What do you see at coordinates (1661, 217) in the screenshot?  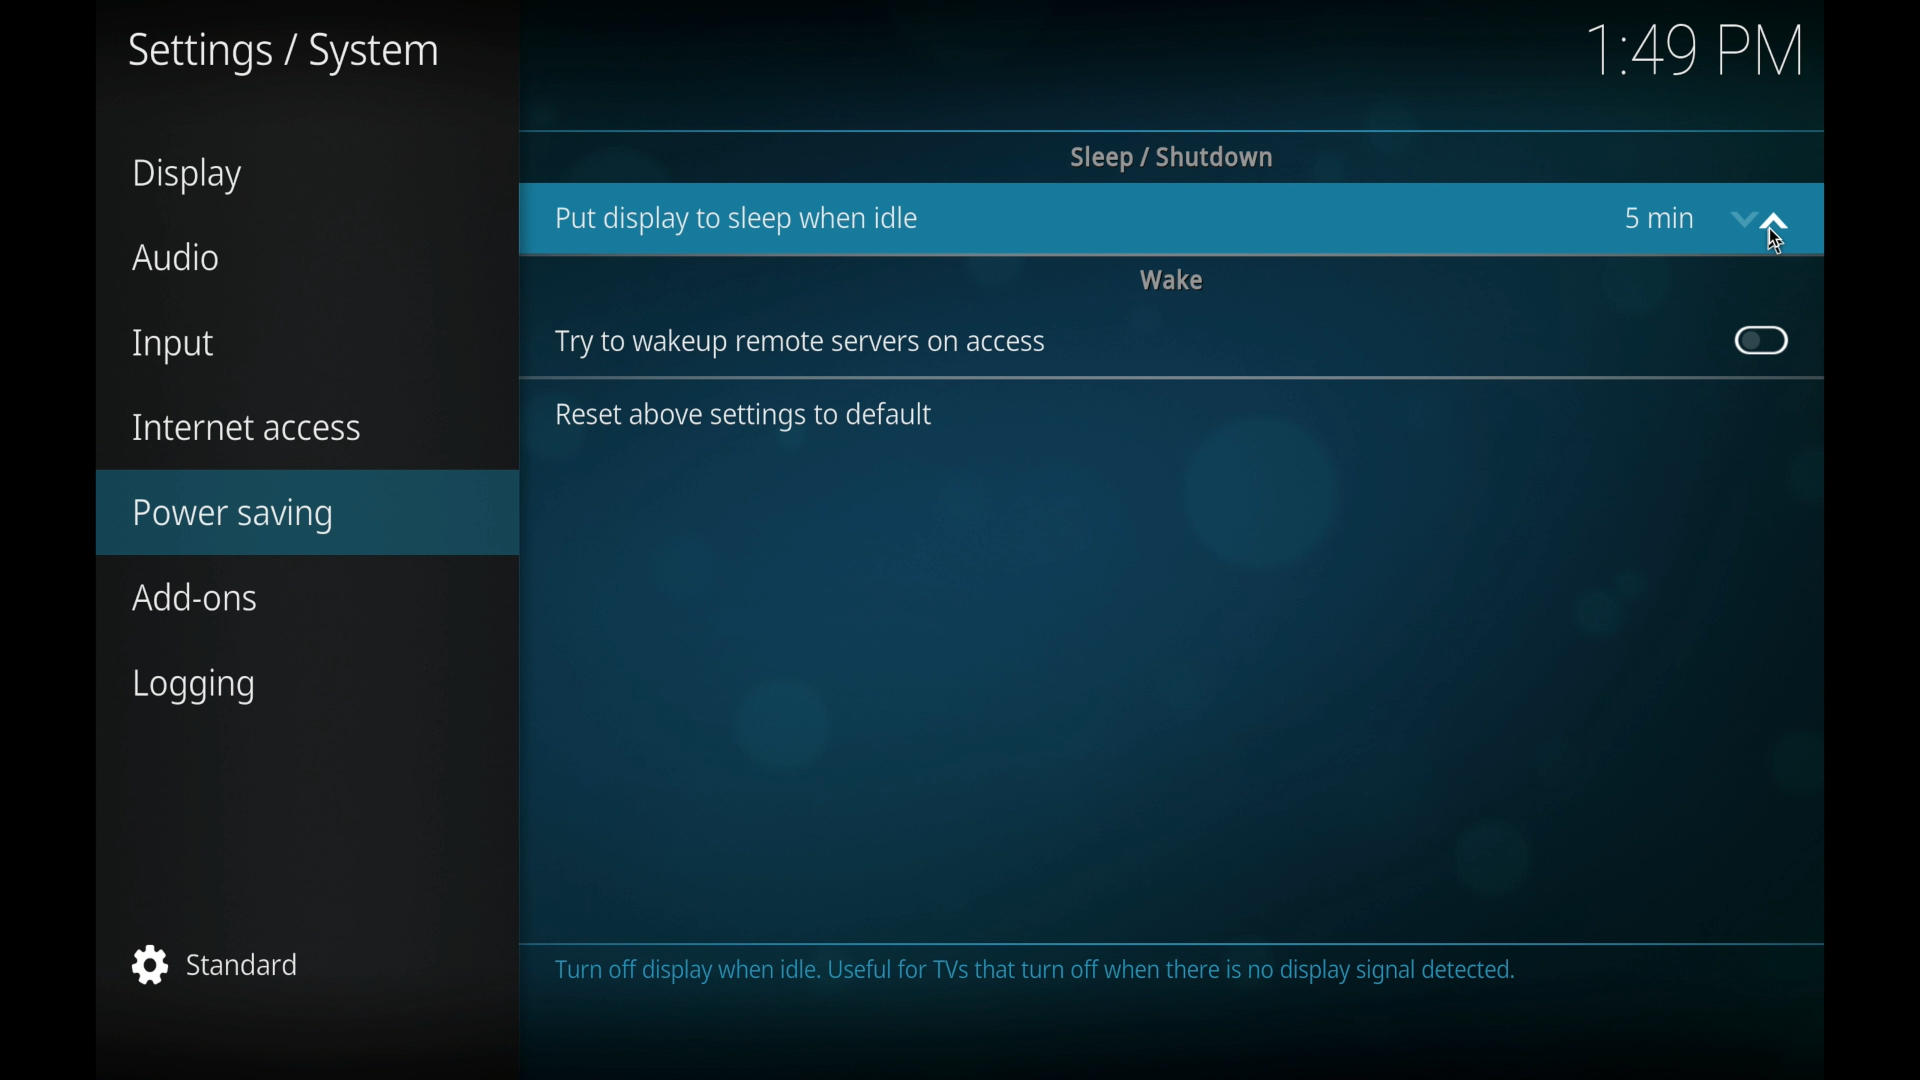 I see `5 min` at bounding box center [1661, 217].